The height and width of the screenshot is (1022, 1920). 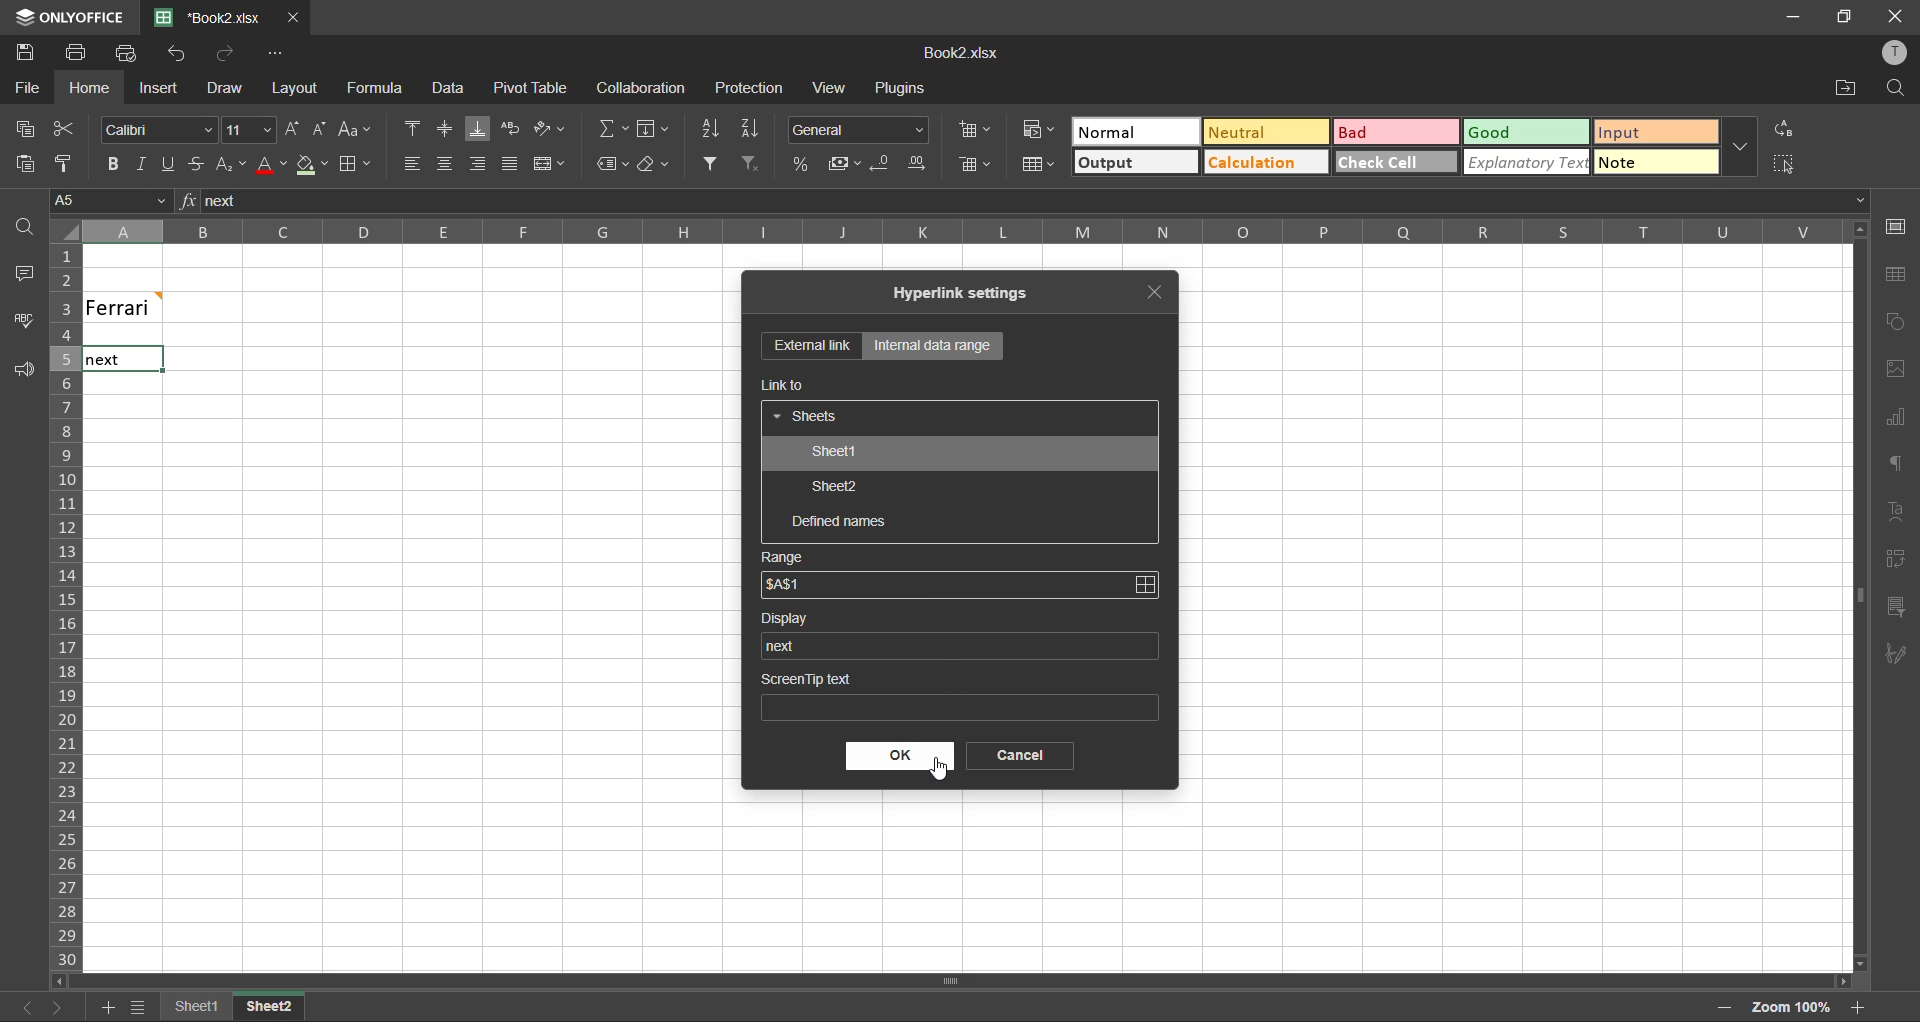 I want to click on feedback, so click(x=27, y=375).